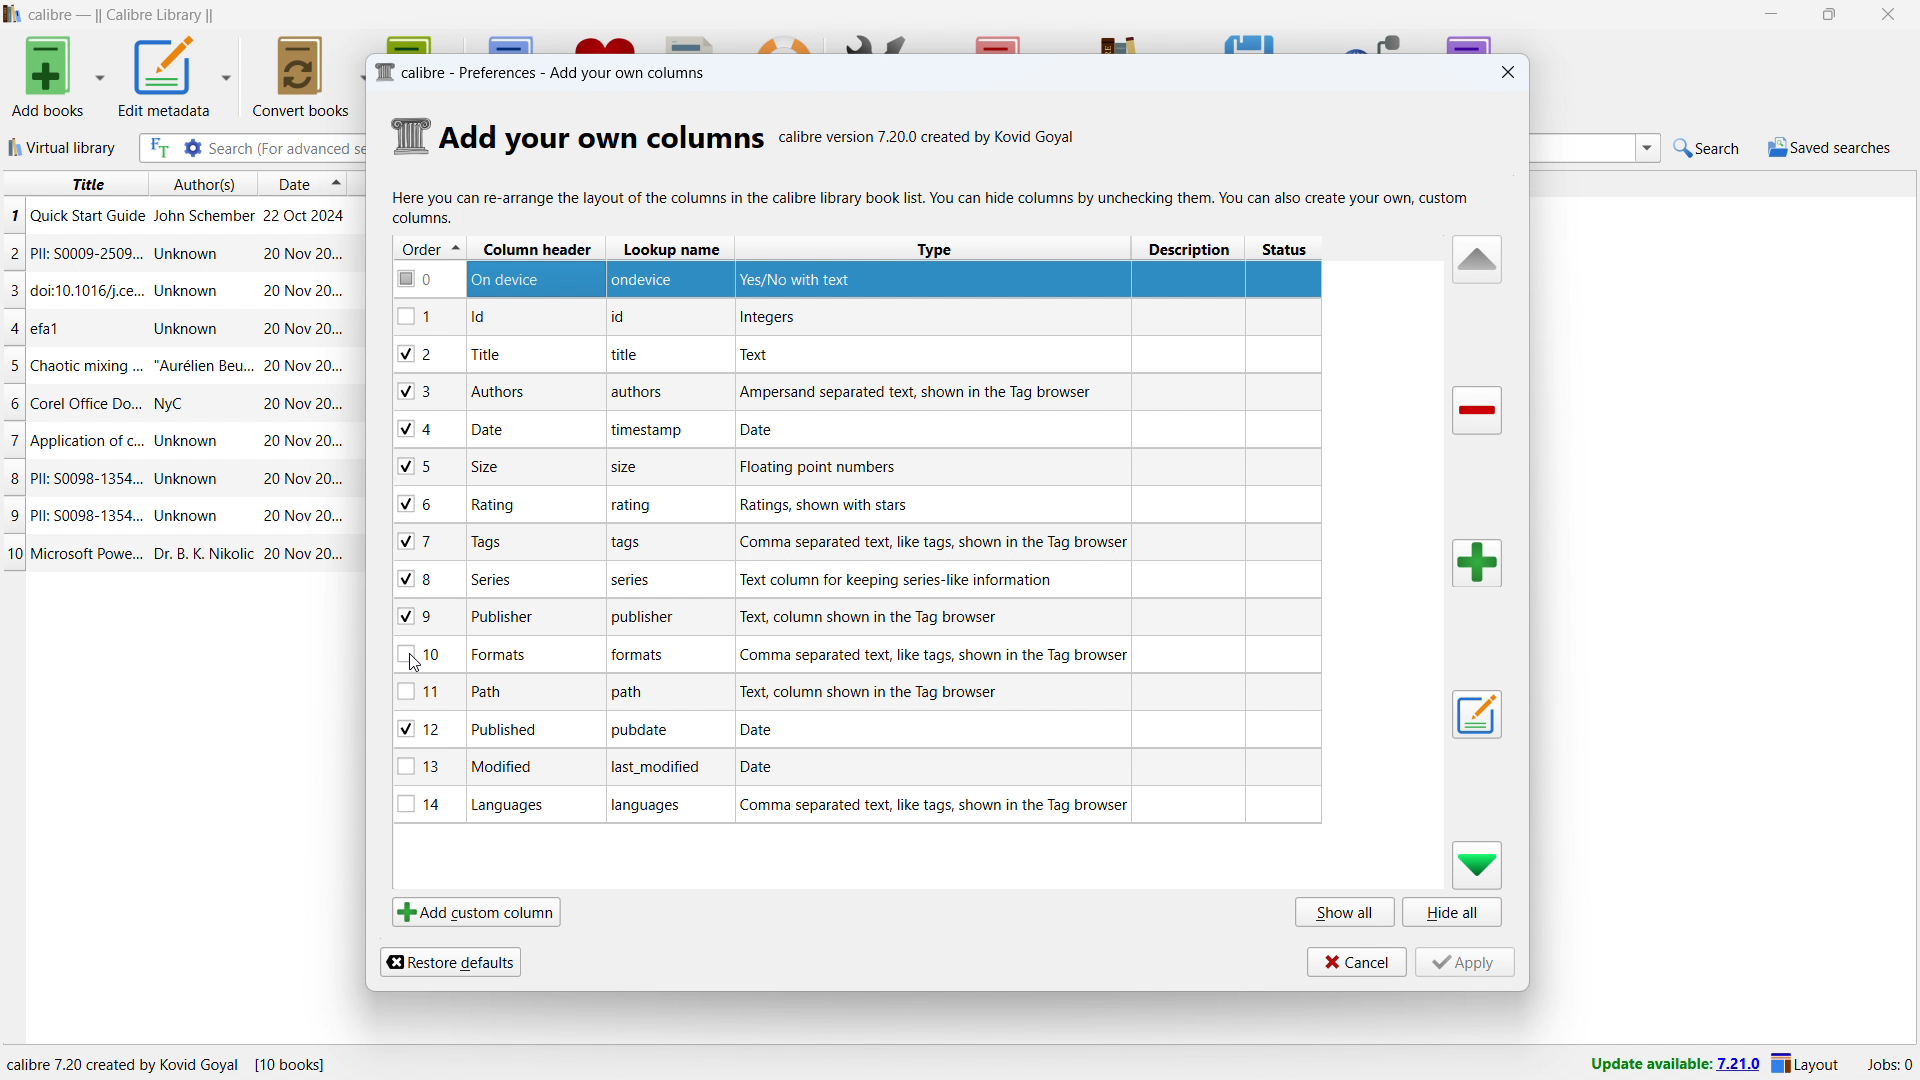 The width and height of the screenshot is (1920, 1080). Describe the element at coordinates (182, 1062) in the screenshot. I see `calibre 7.20 created by Kovid goyal (10 books)` at that location.